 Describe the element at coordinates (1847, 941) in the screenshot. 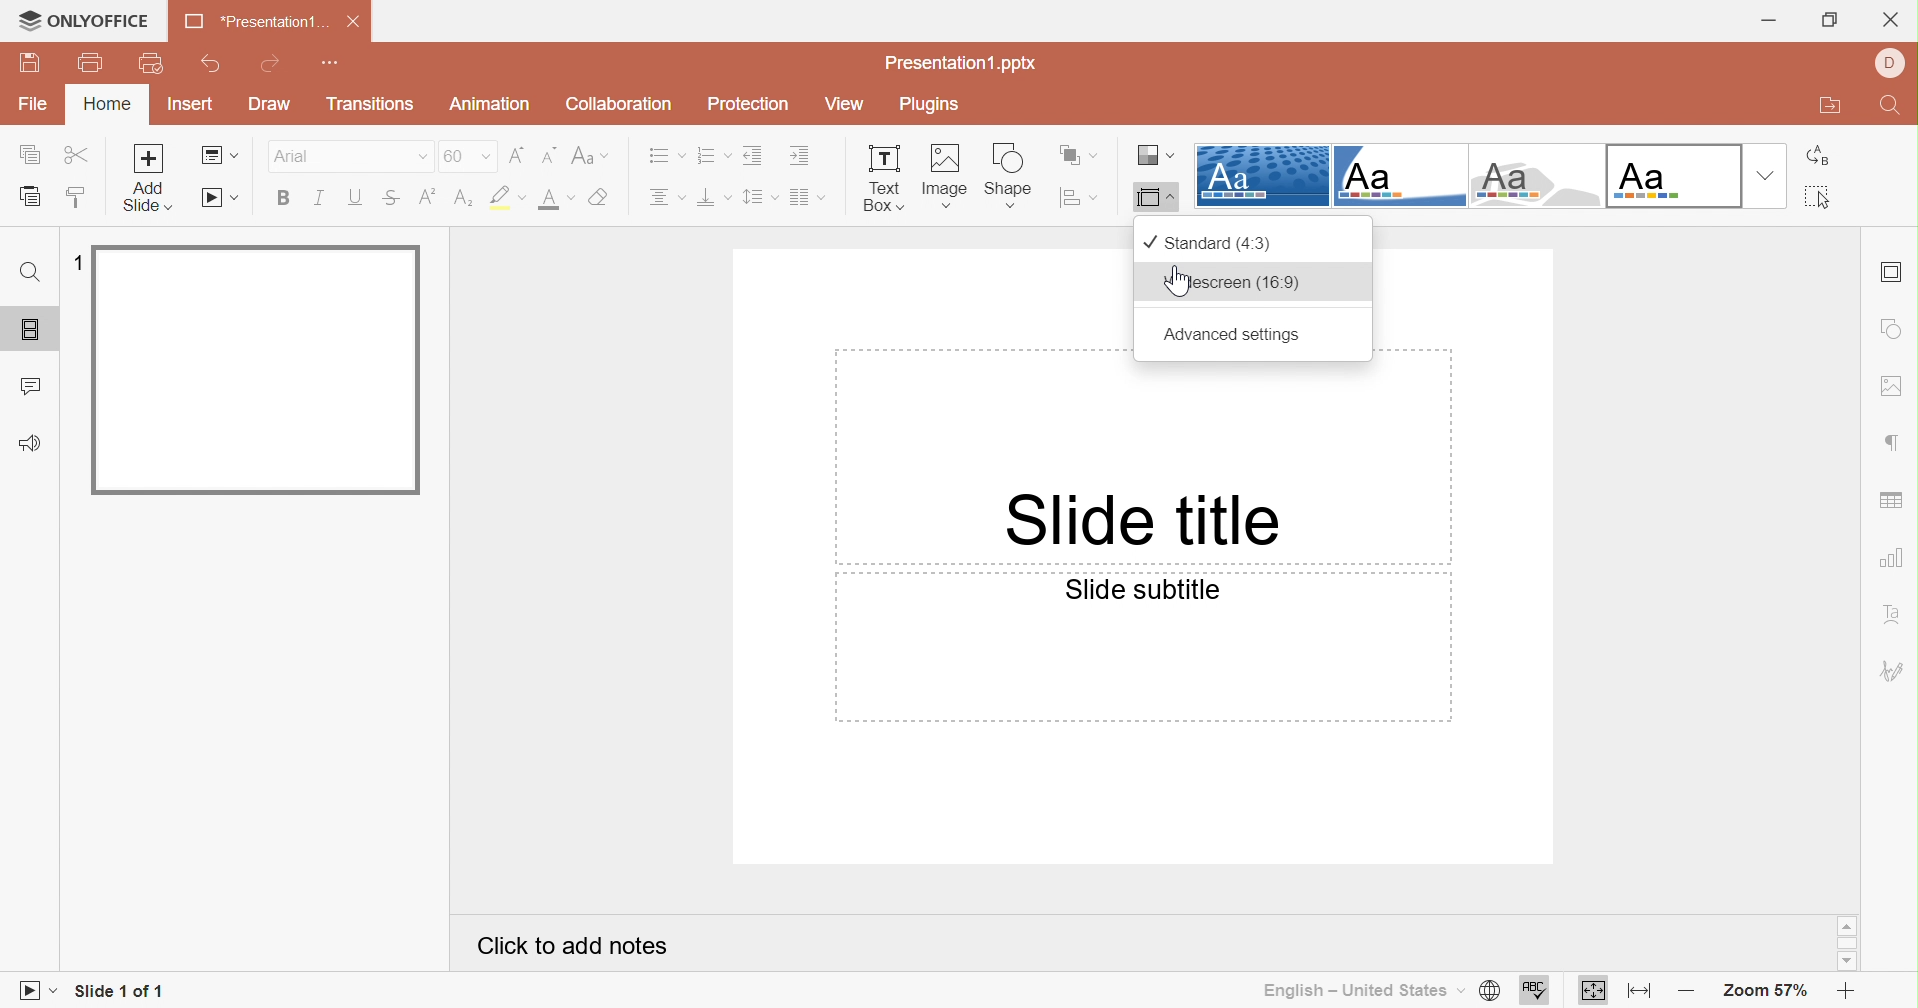

I see `Scroll bar` at that location.